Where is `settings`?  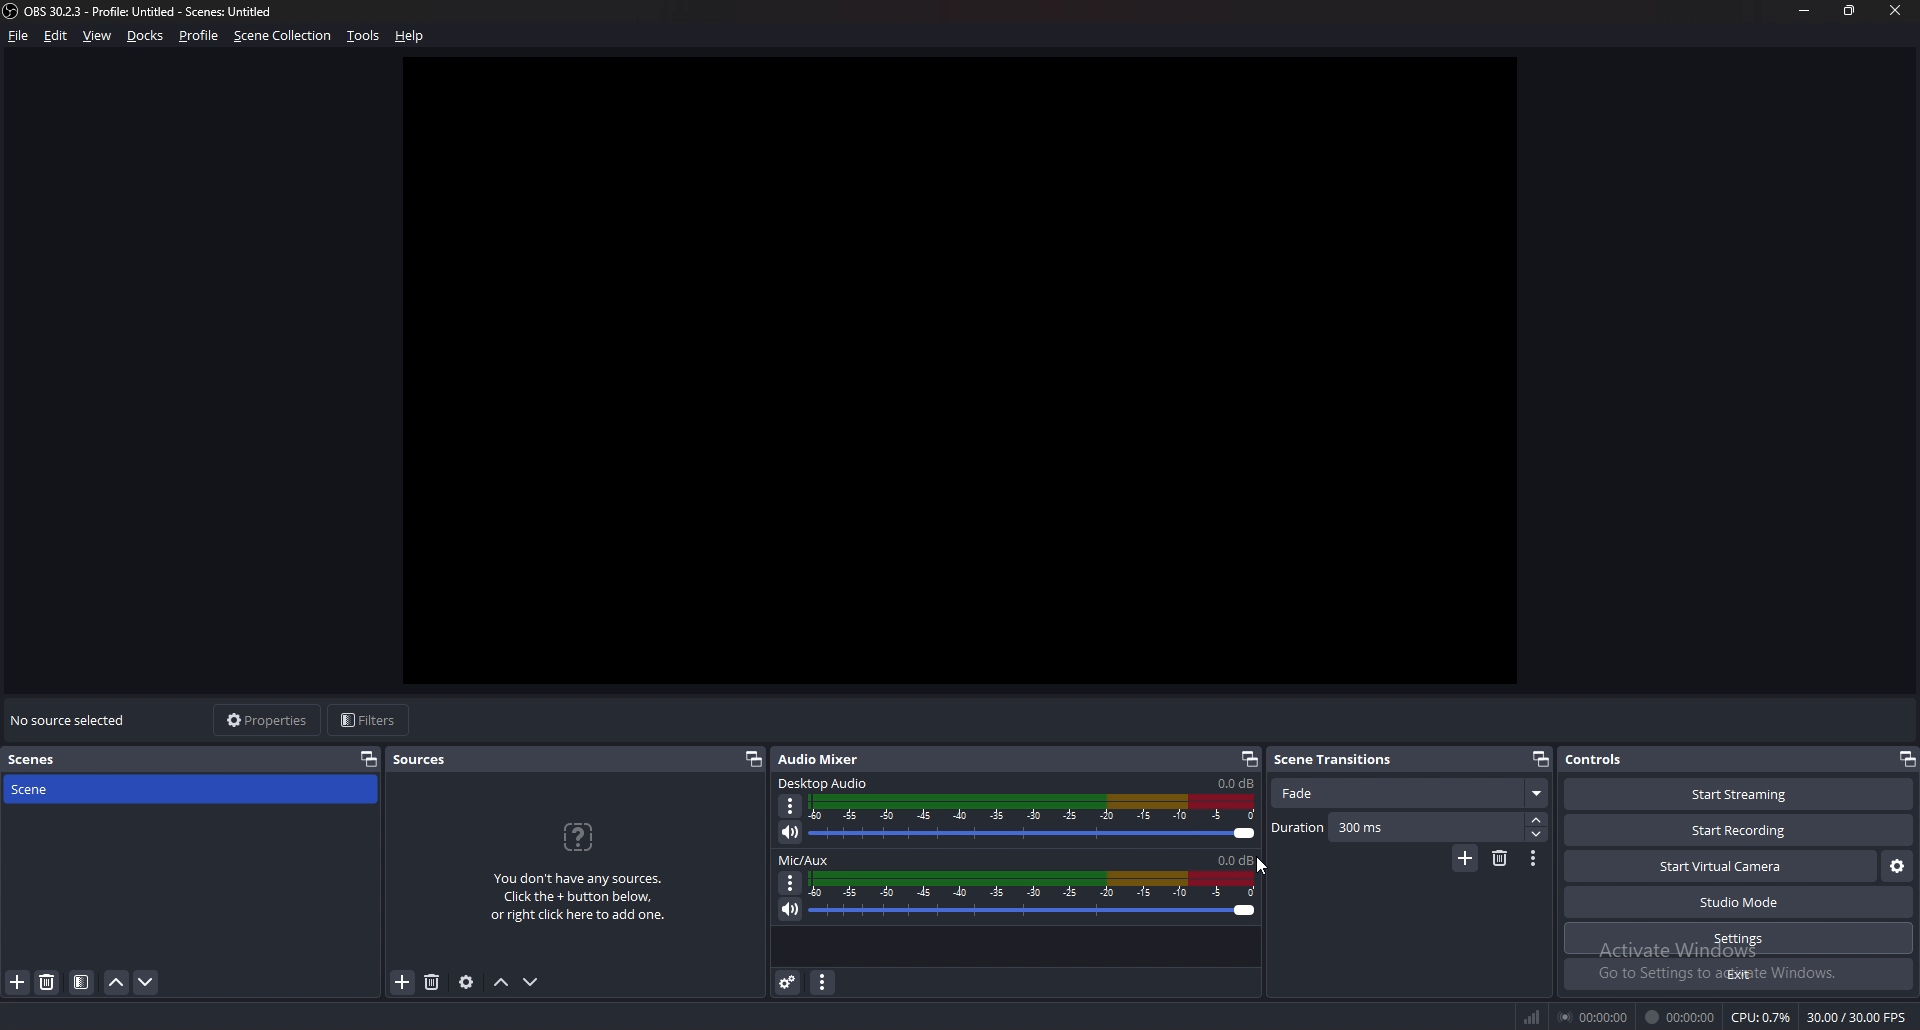 settings is located at coordinates (1738, 939).